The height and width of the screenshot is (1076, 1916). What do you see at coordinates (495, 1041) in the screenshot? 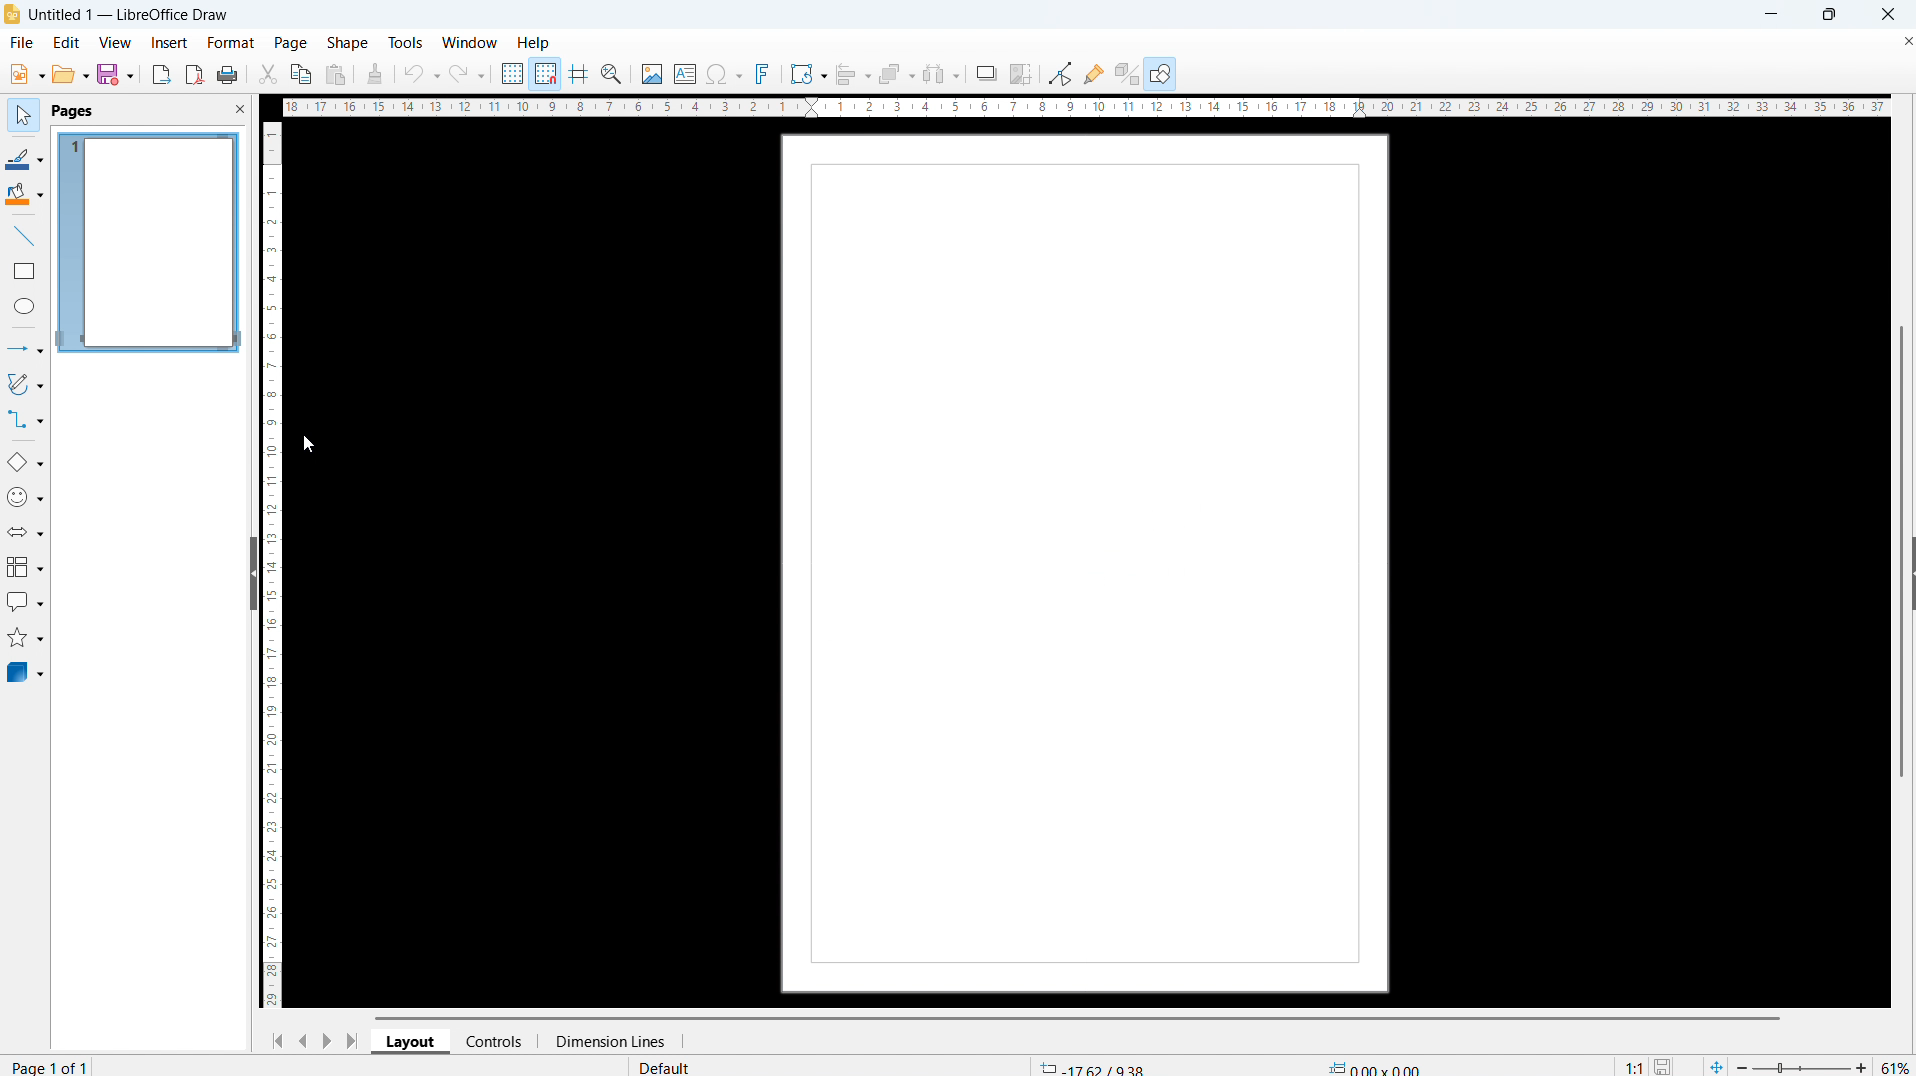
I see `controls` at bounding box center [495, 1041].